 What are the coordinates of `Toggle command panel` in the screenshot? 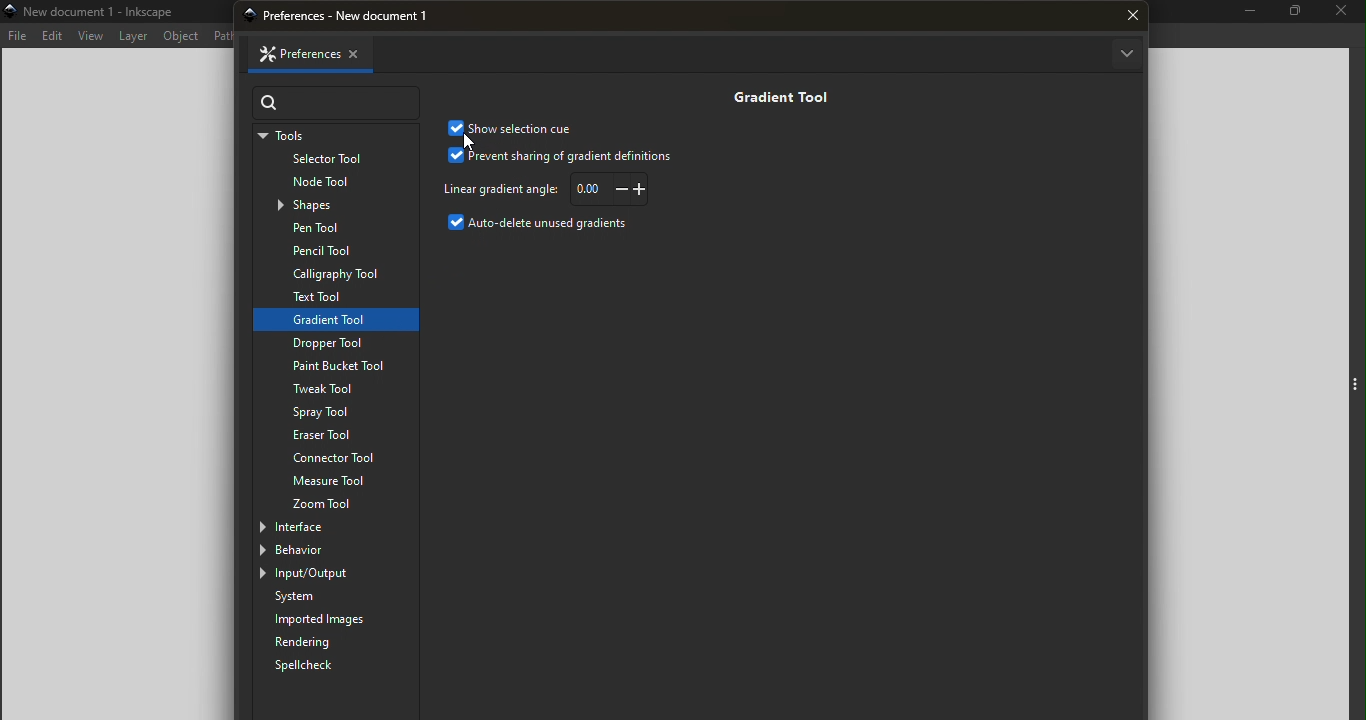 It's located at (1355, 386).